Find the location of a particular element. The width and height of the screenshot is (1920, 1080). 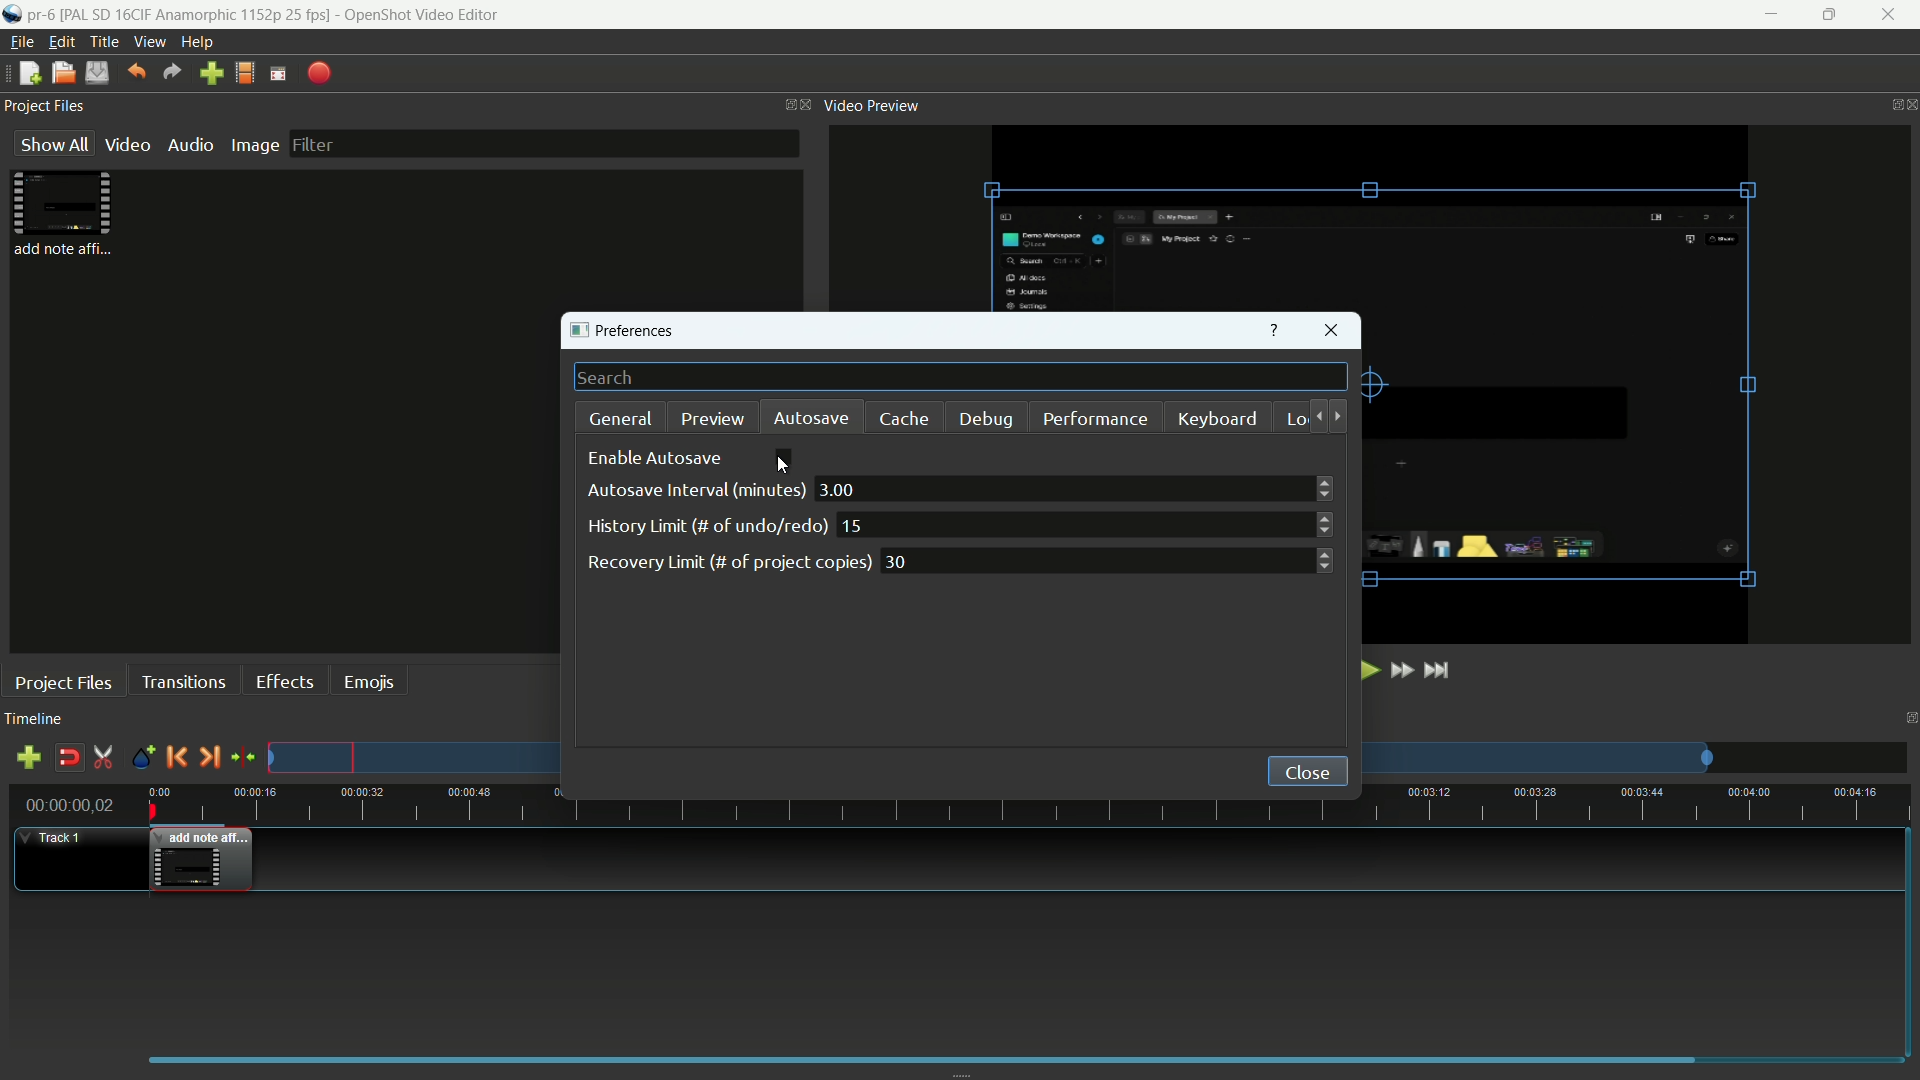

undo is located at coordinates (138, 71).